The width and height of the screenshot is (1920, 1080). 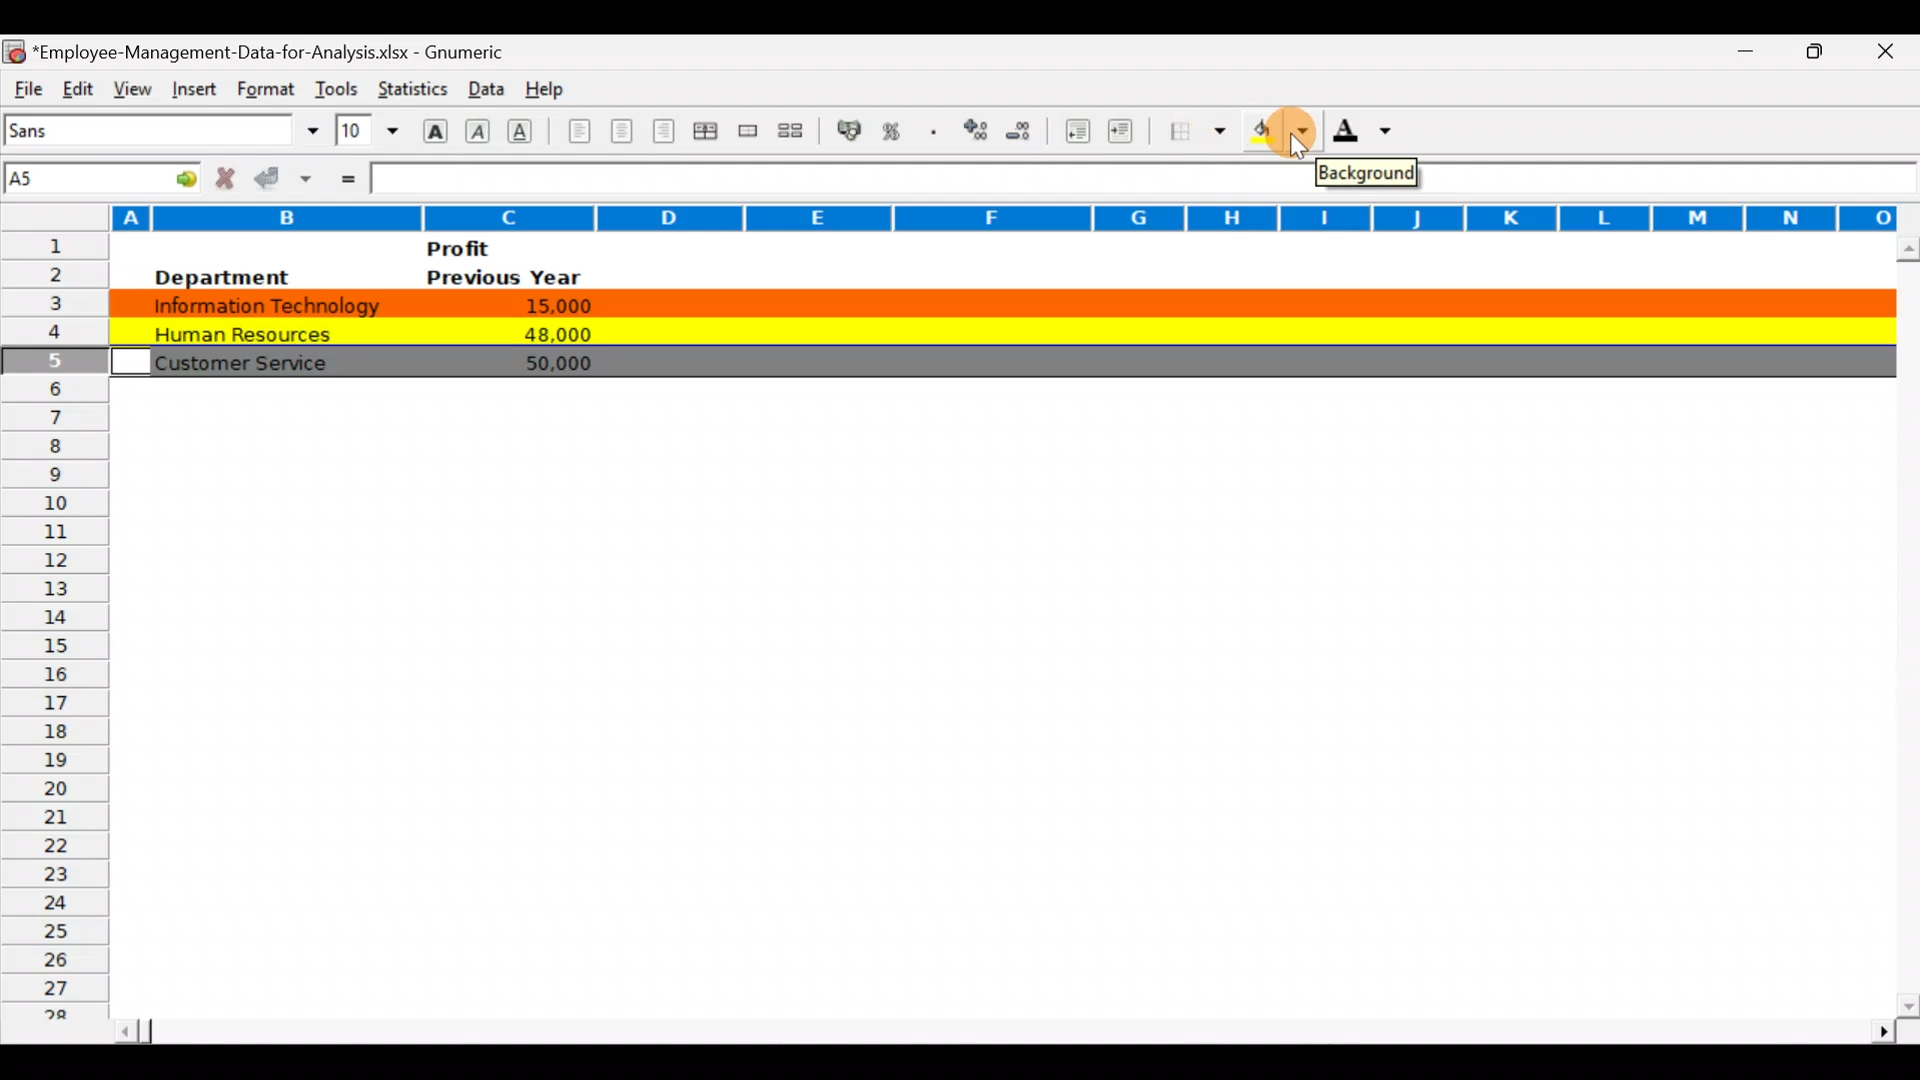 I want to click on Format, so click(x=262, y=89).